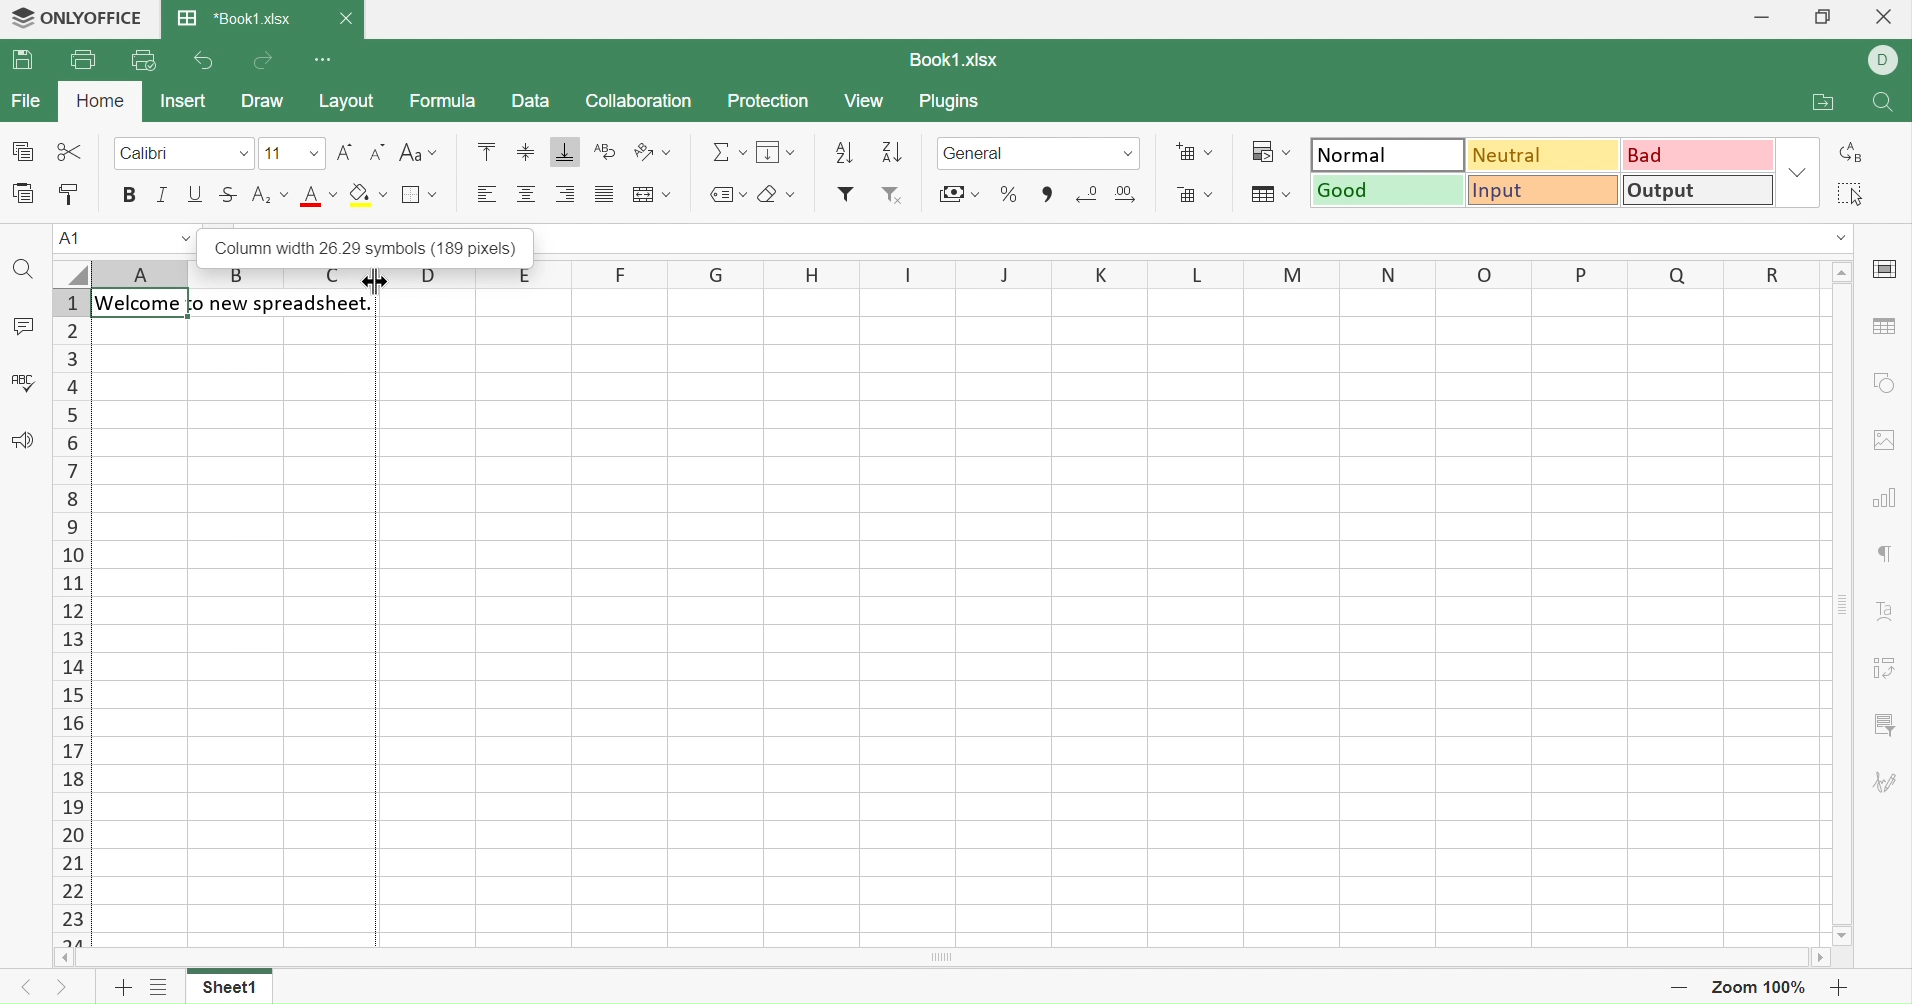  I want to click on image settings, so click(1889, 440).